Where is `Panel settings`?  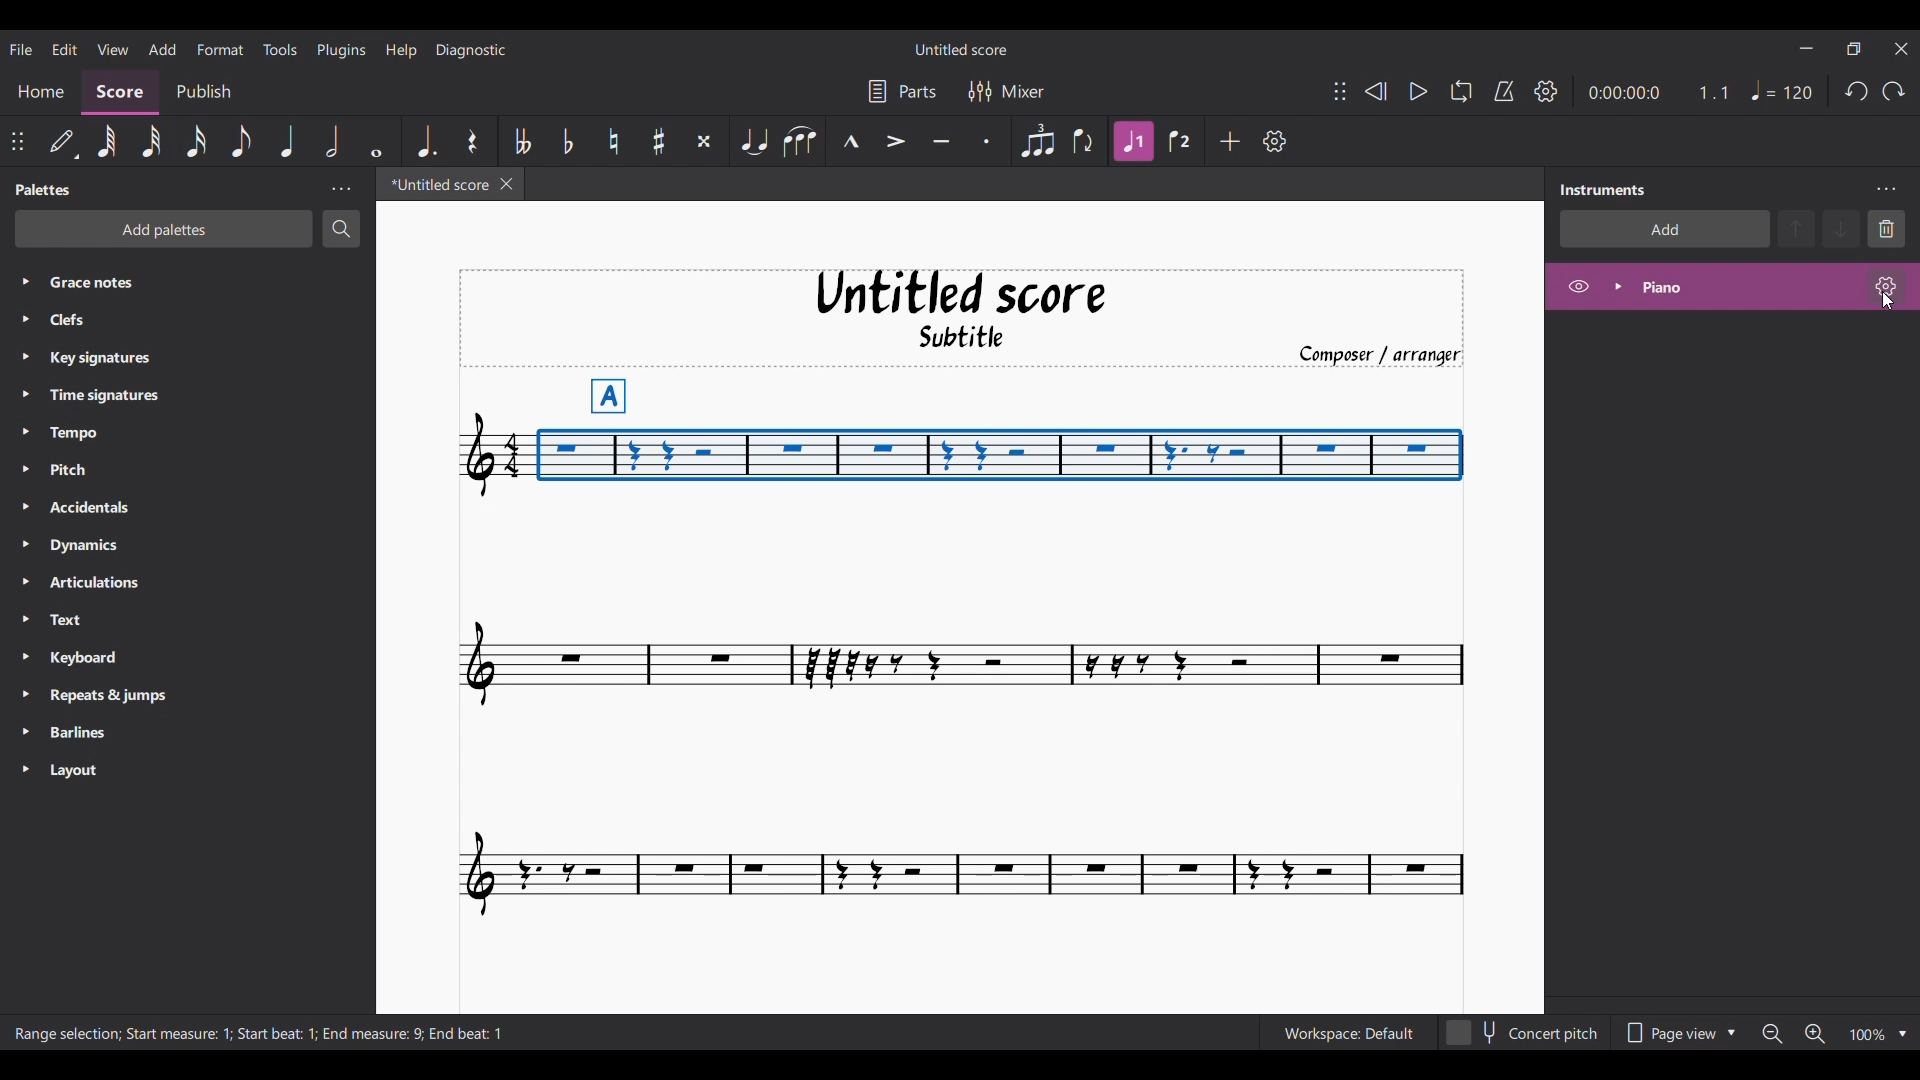
Panel settings is located at coordinates (341, 189).